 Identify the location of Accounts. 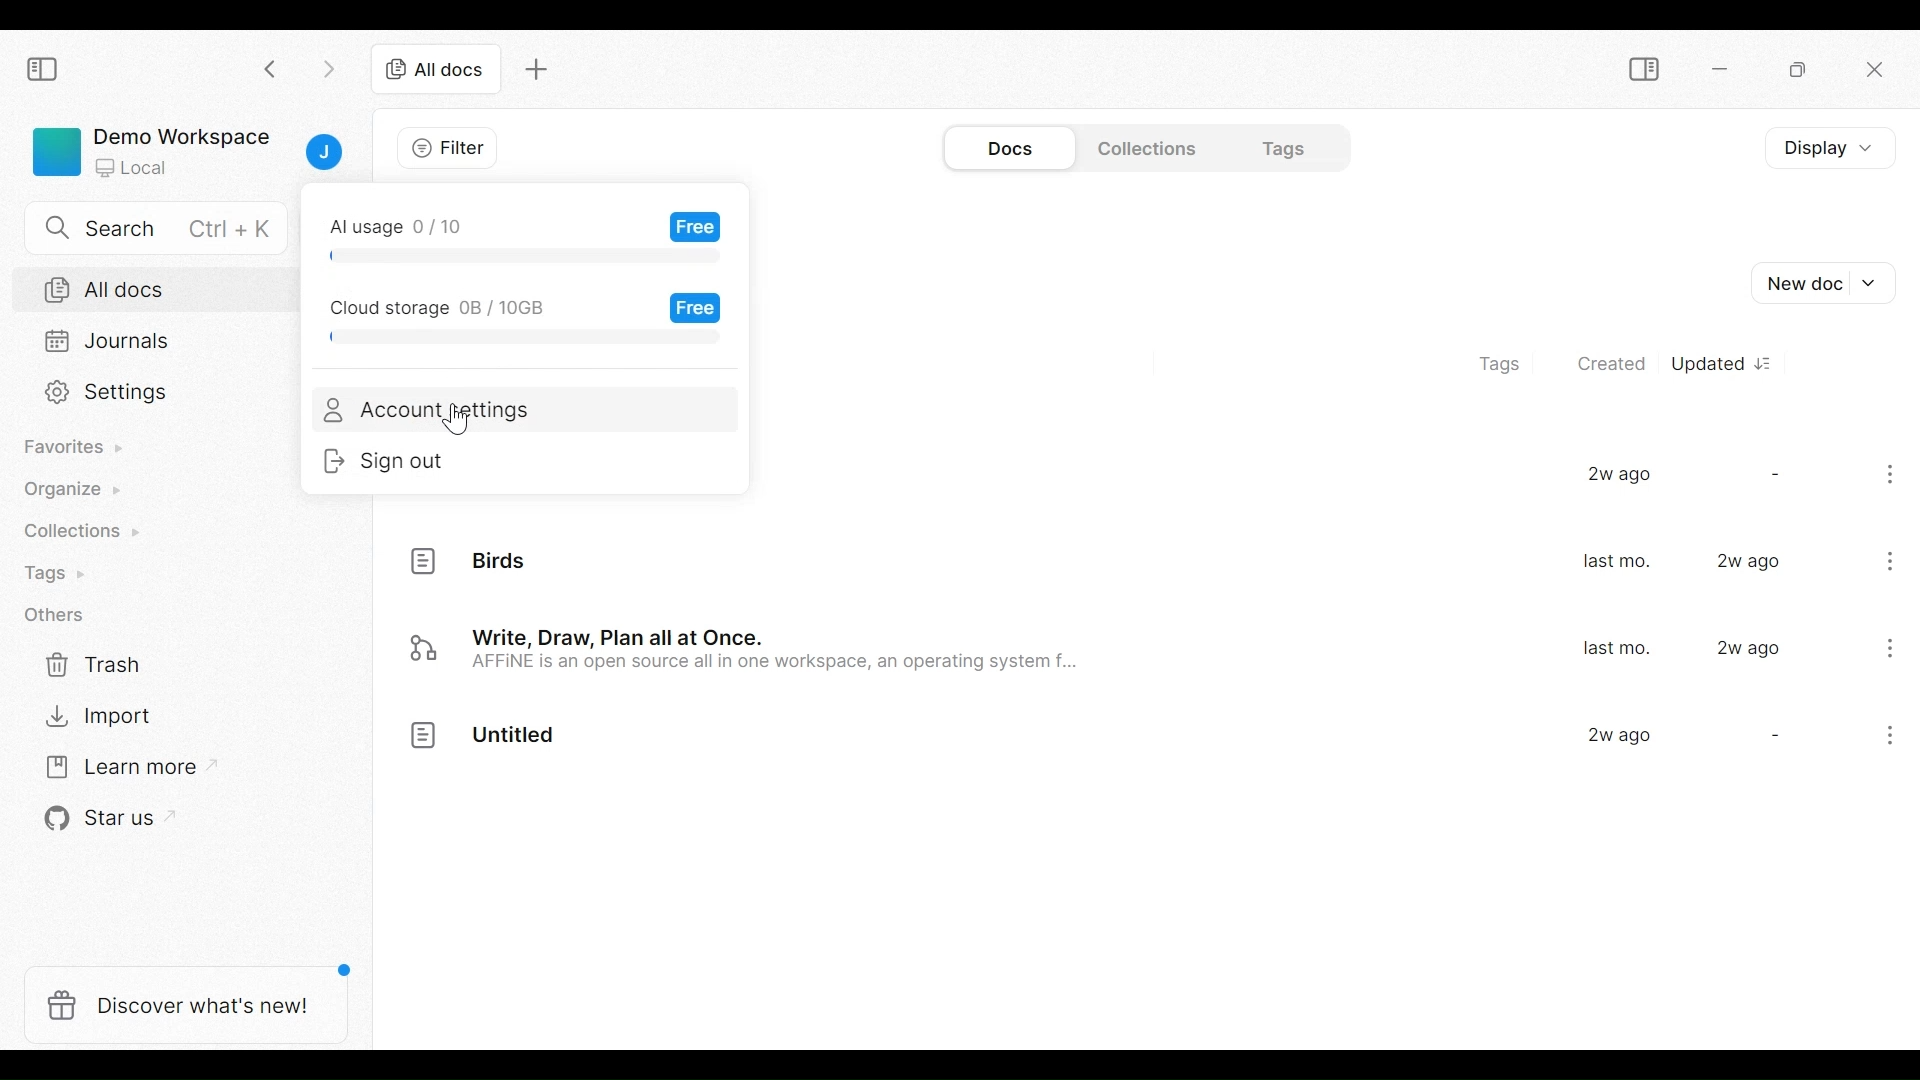
(323, 153).